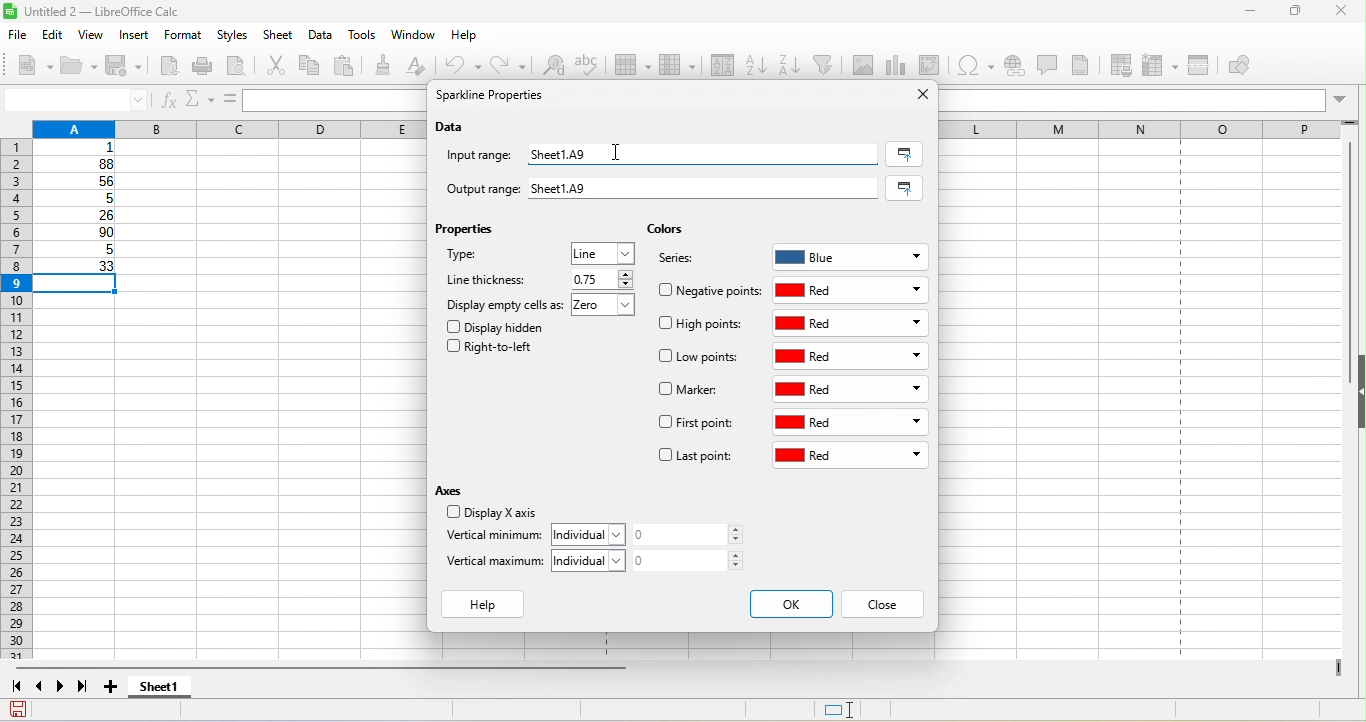 This screenshot has height=722, width=1366. I want to click on help, so click(488, 605).